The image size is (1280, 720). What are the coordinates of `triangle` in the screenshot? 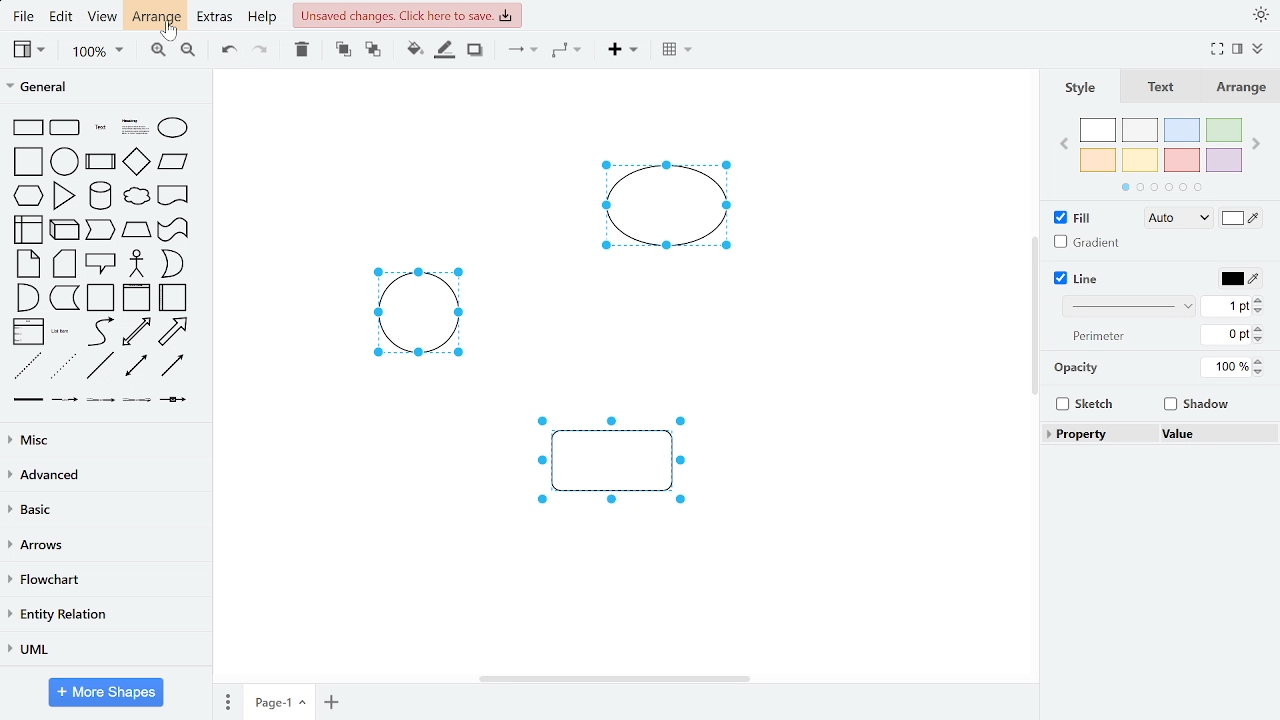 It's located at (64, 196).